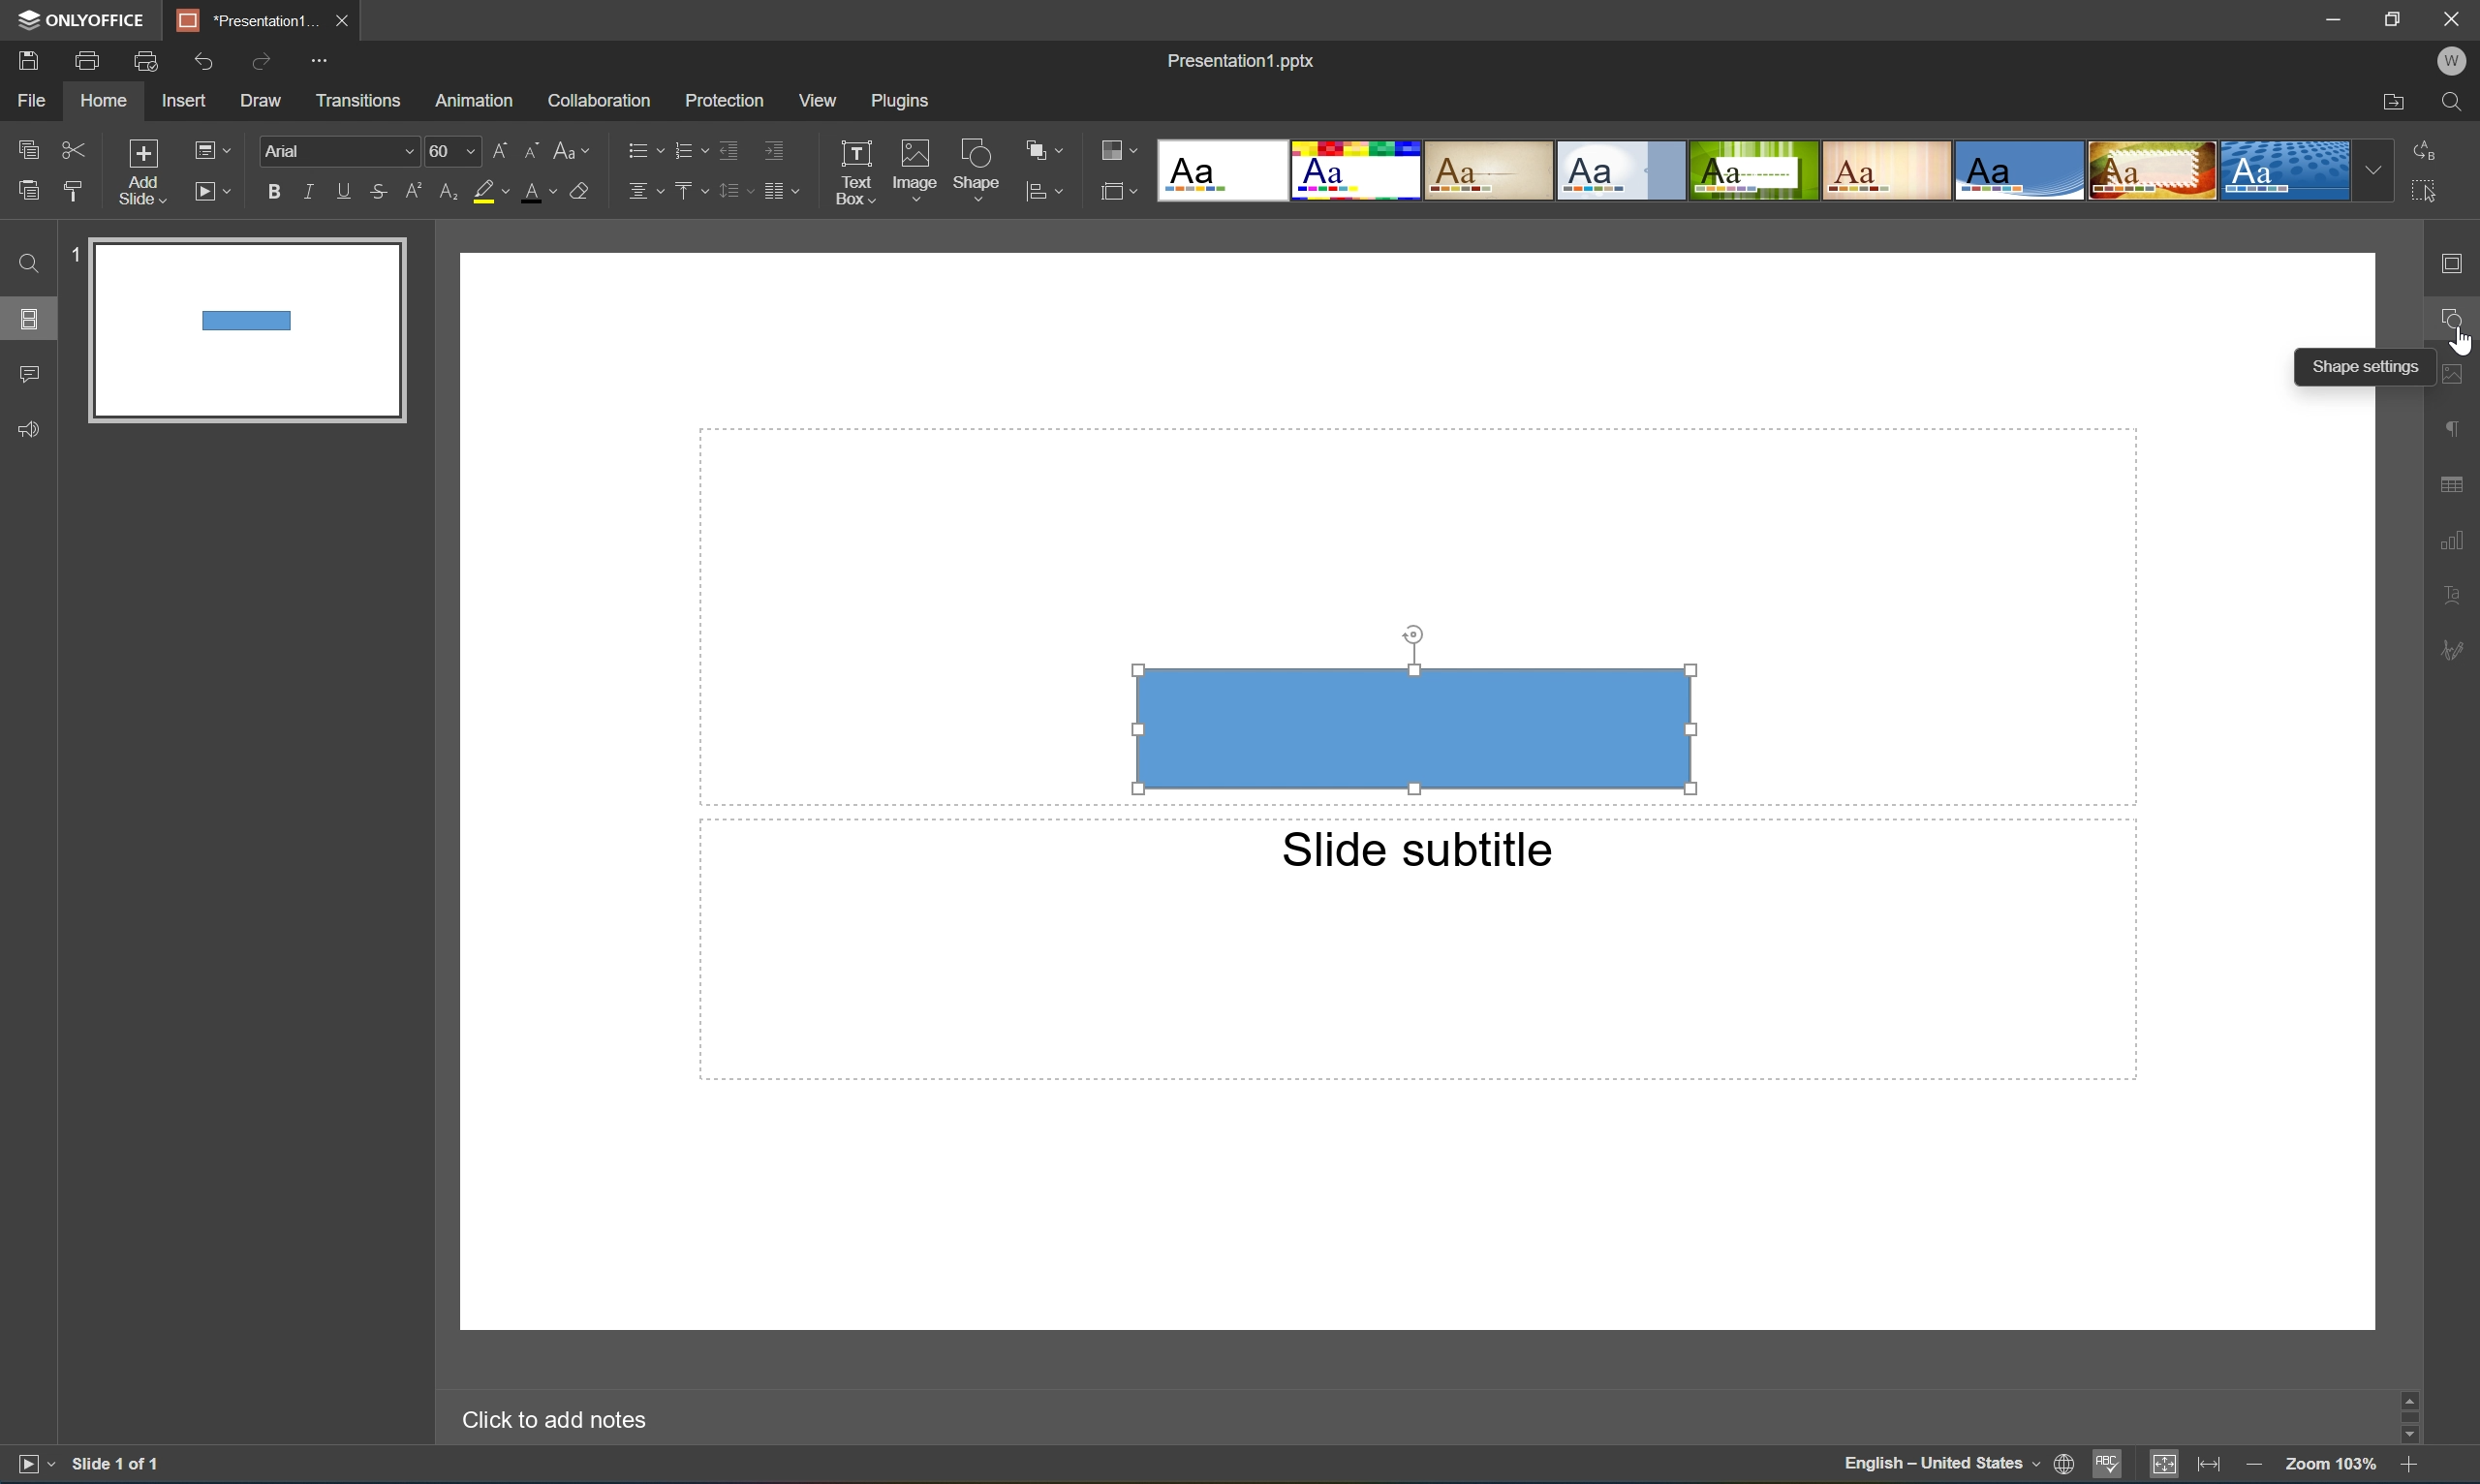 The width and height of the screenshot is (2480, 1484). I want to click on Decrease indent, so click(729, 147).